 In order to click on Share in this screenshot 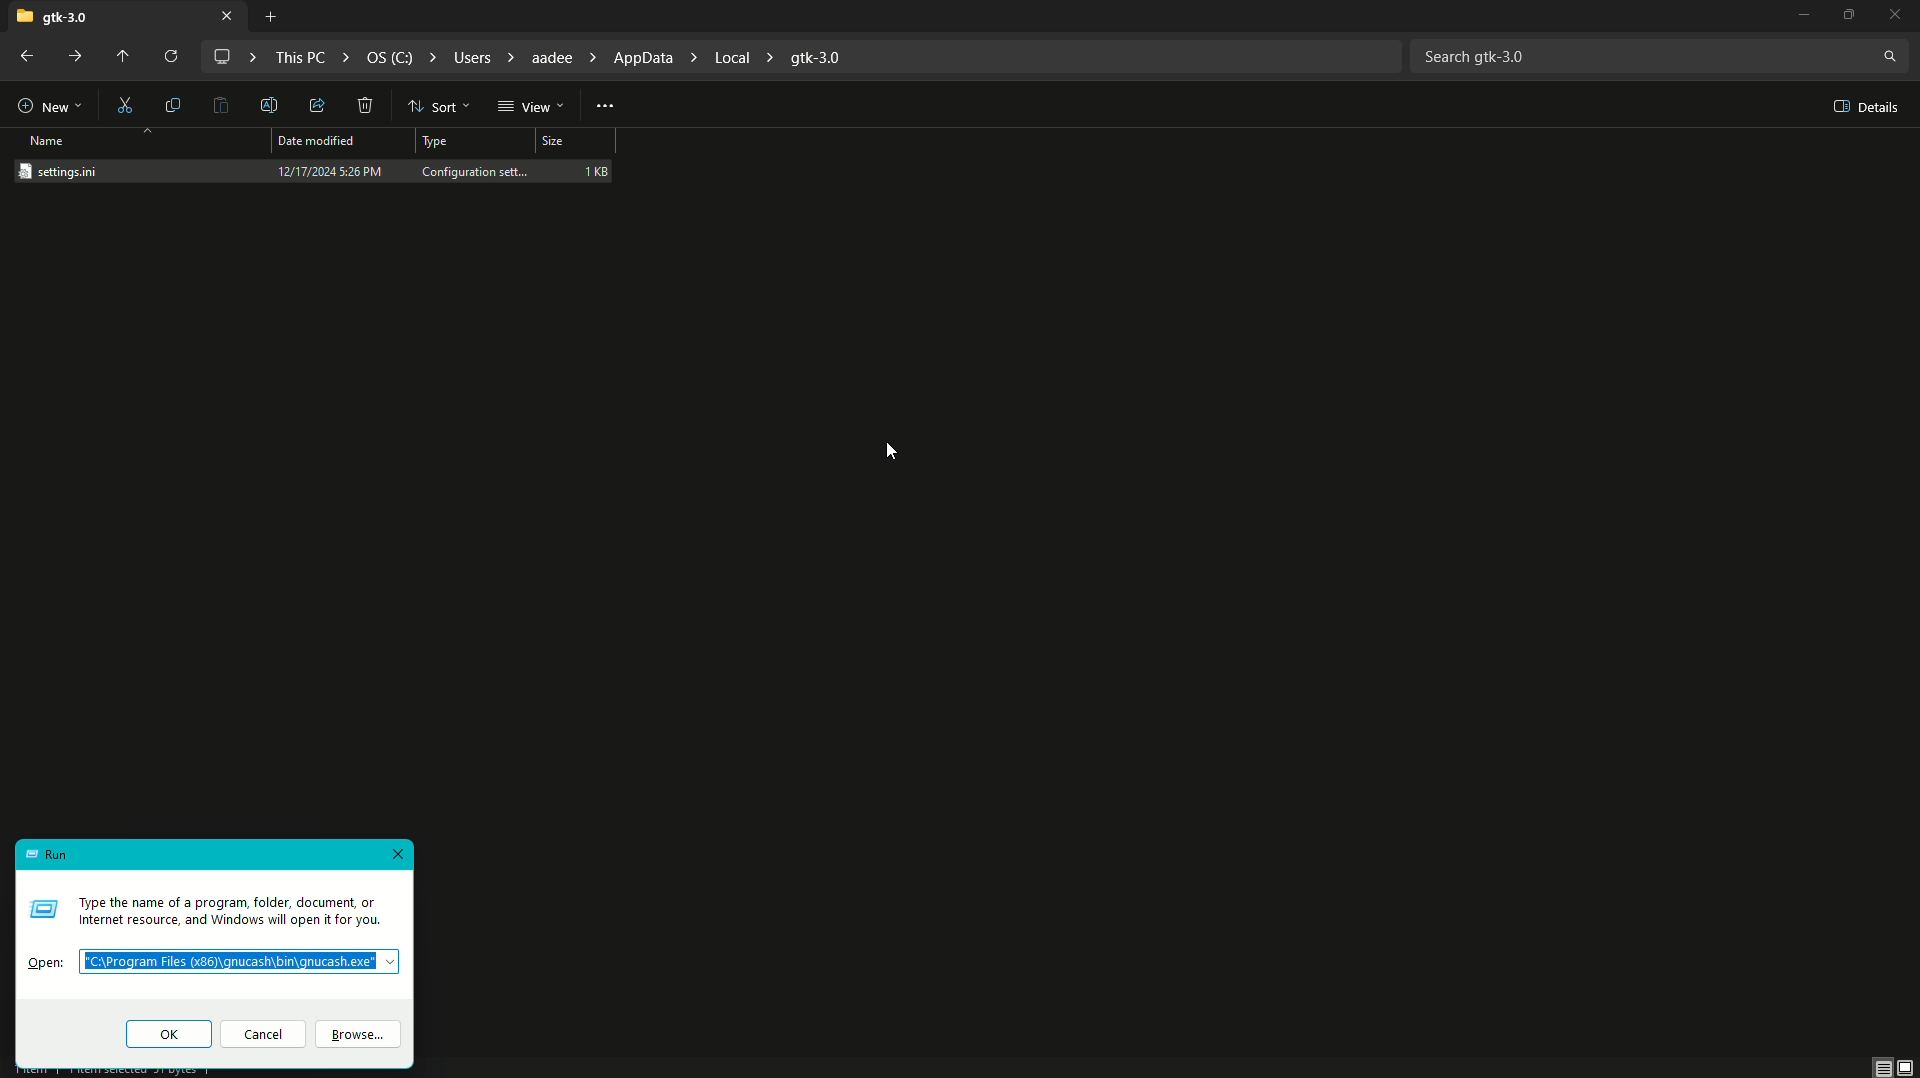, I will do `click(314, 107)`.